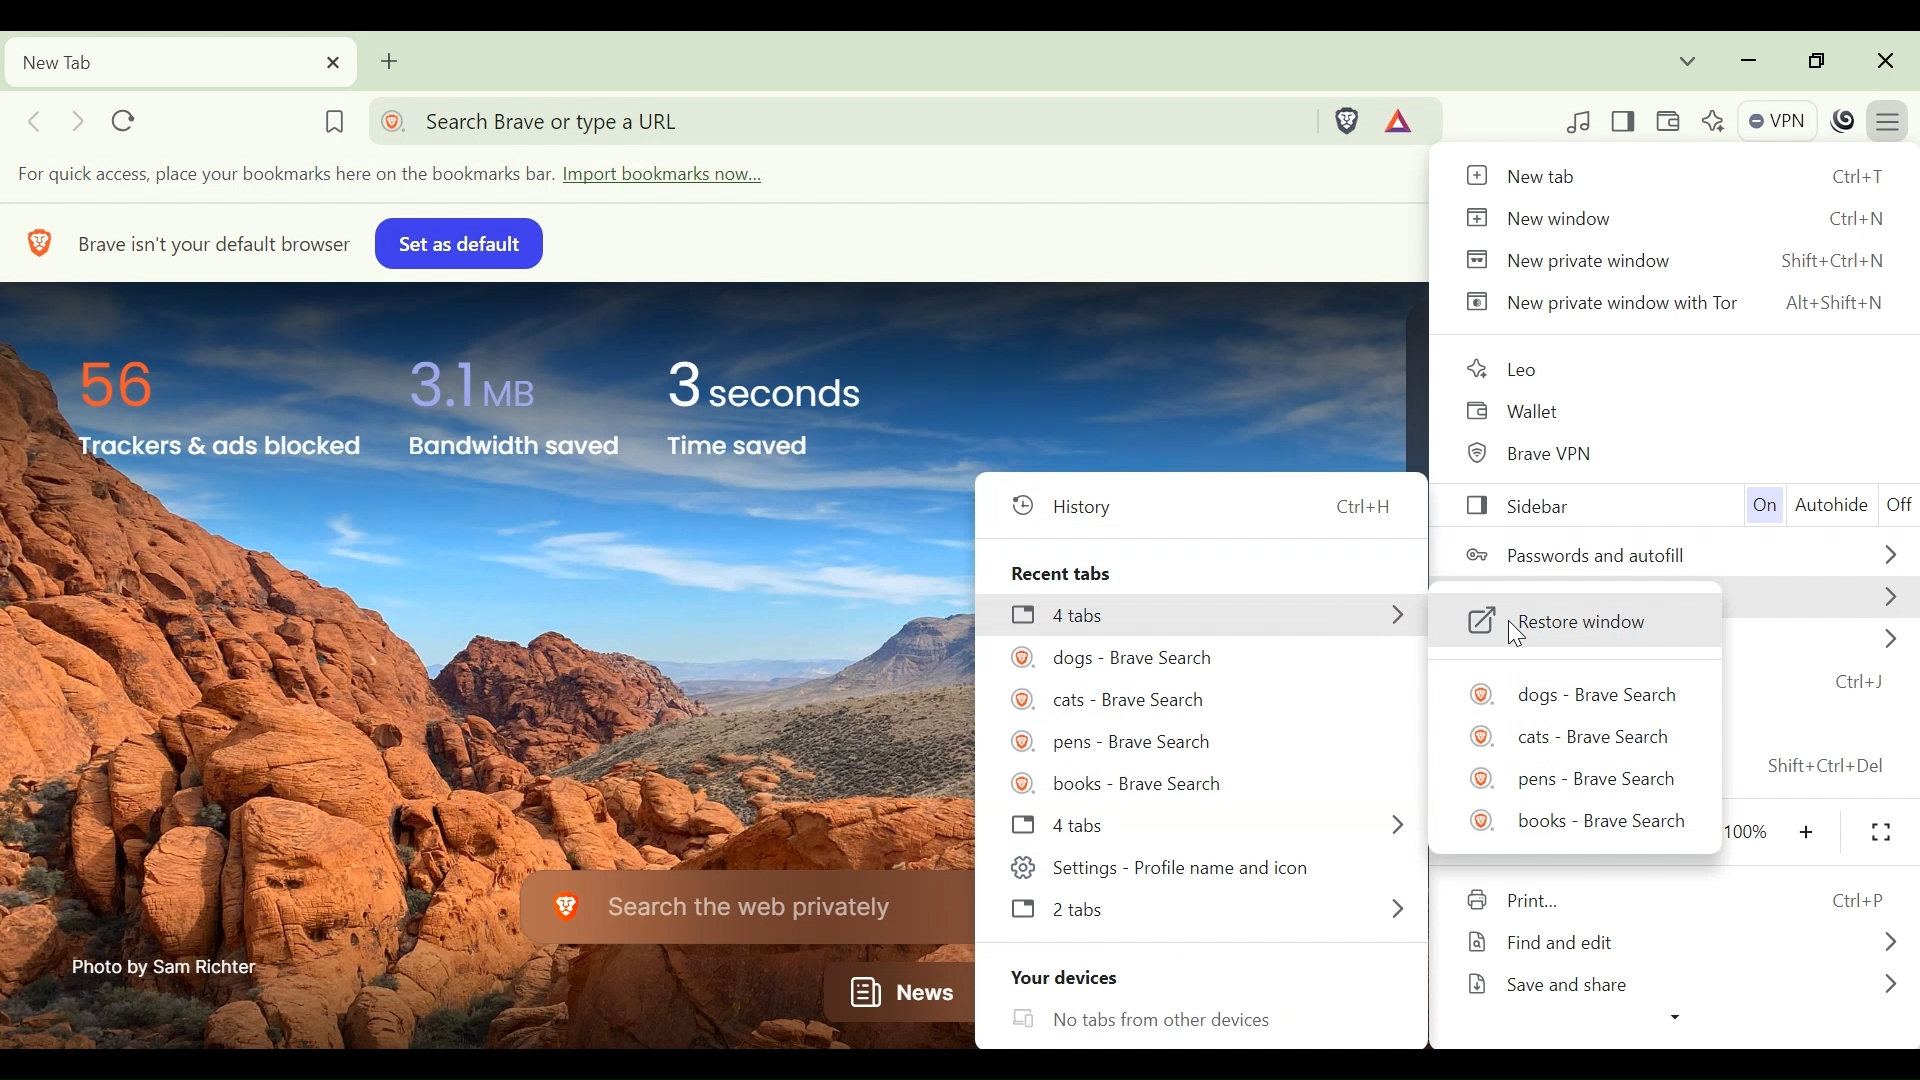  I want to click on MORE, so click(1888, 989).